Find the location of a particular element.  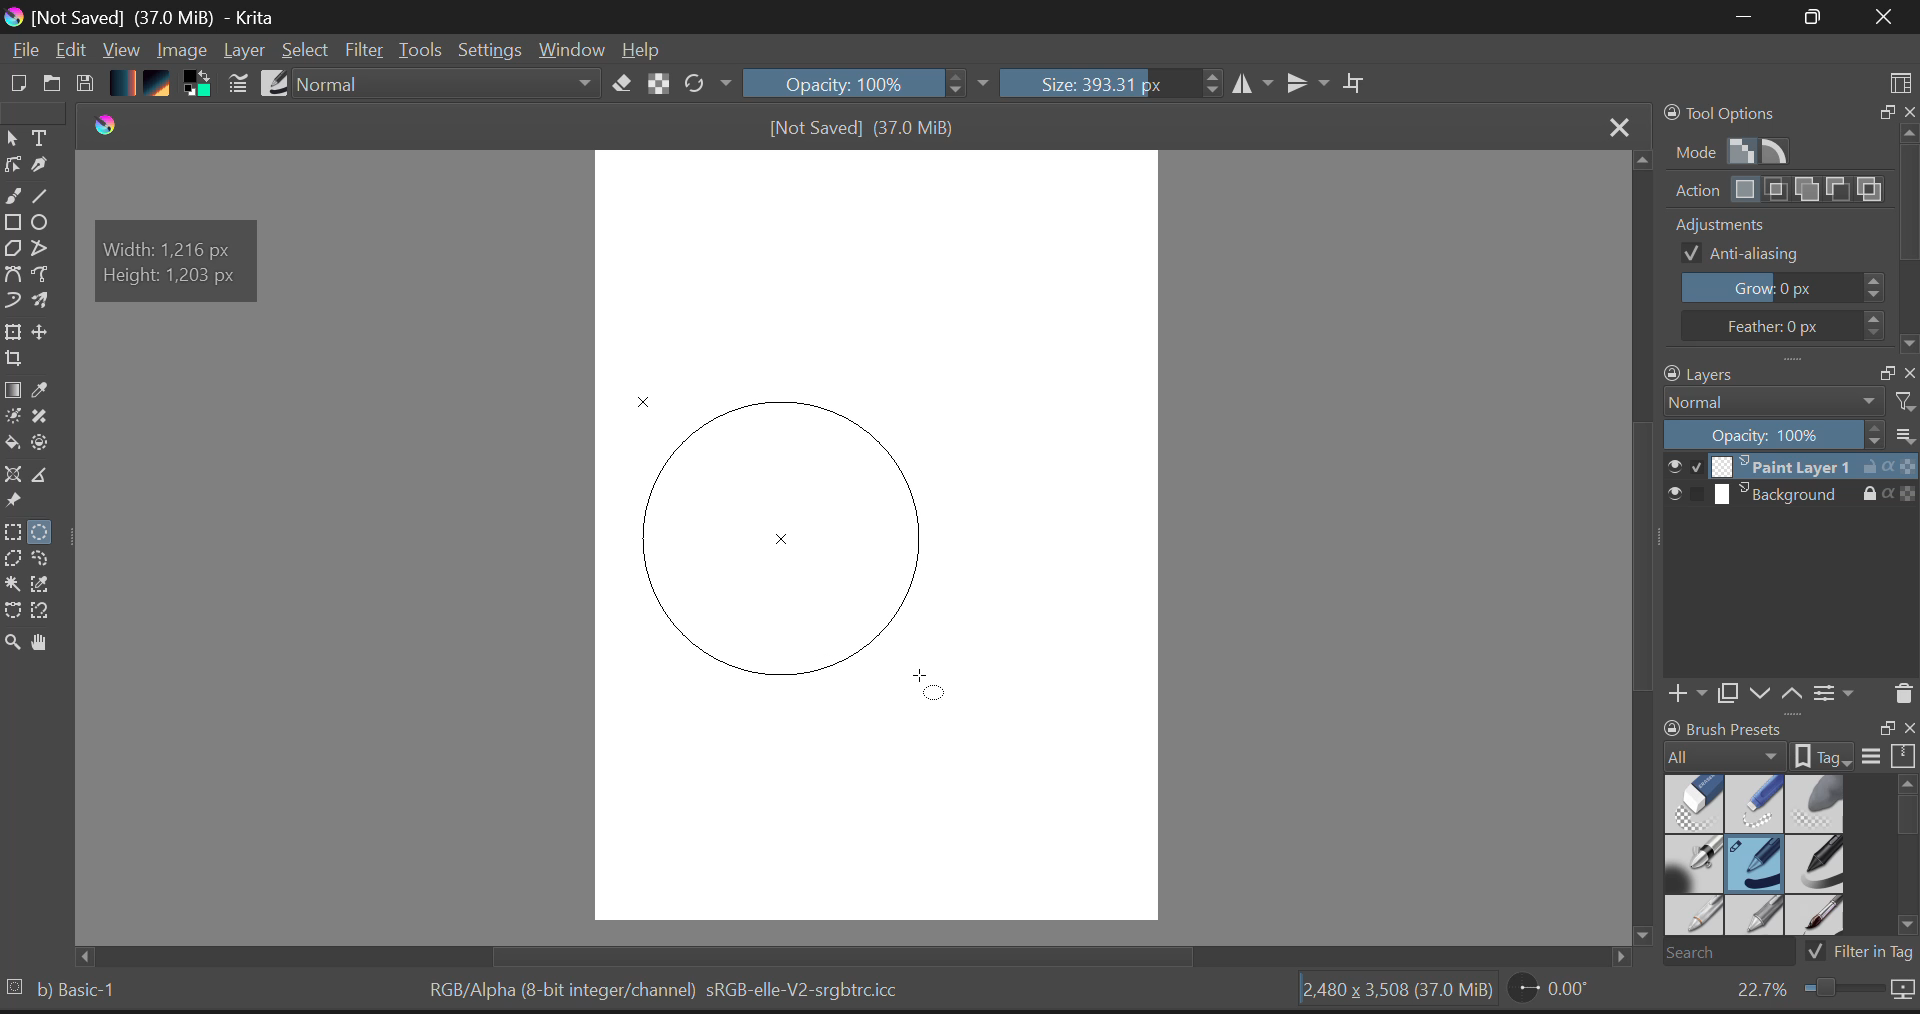

freehand curve is located at coordinates (16, 198).